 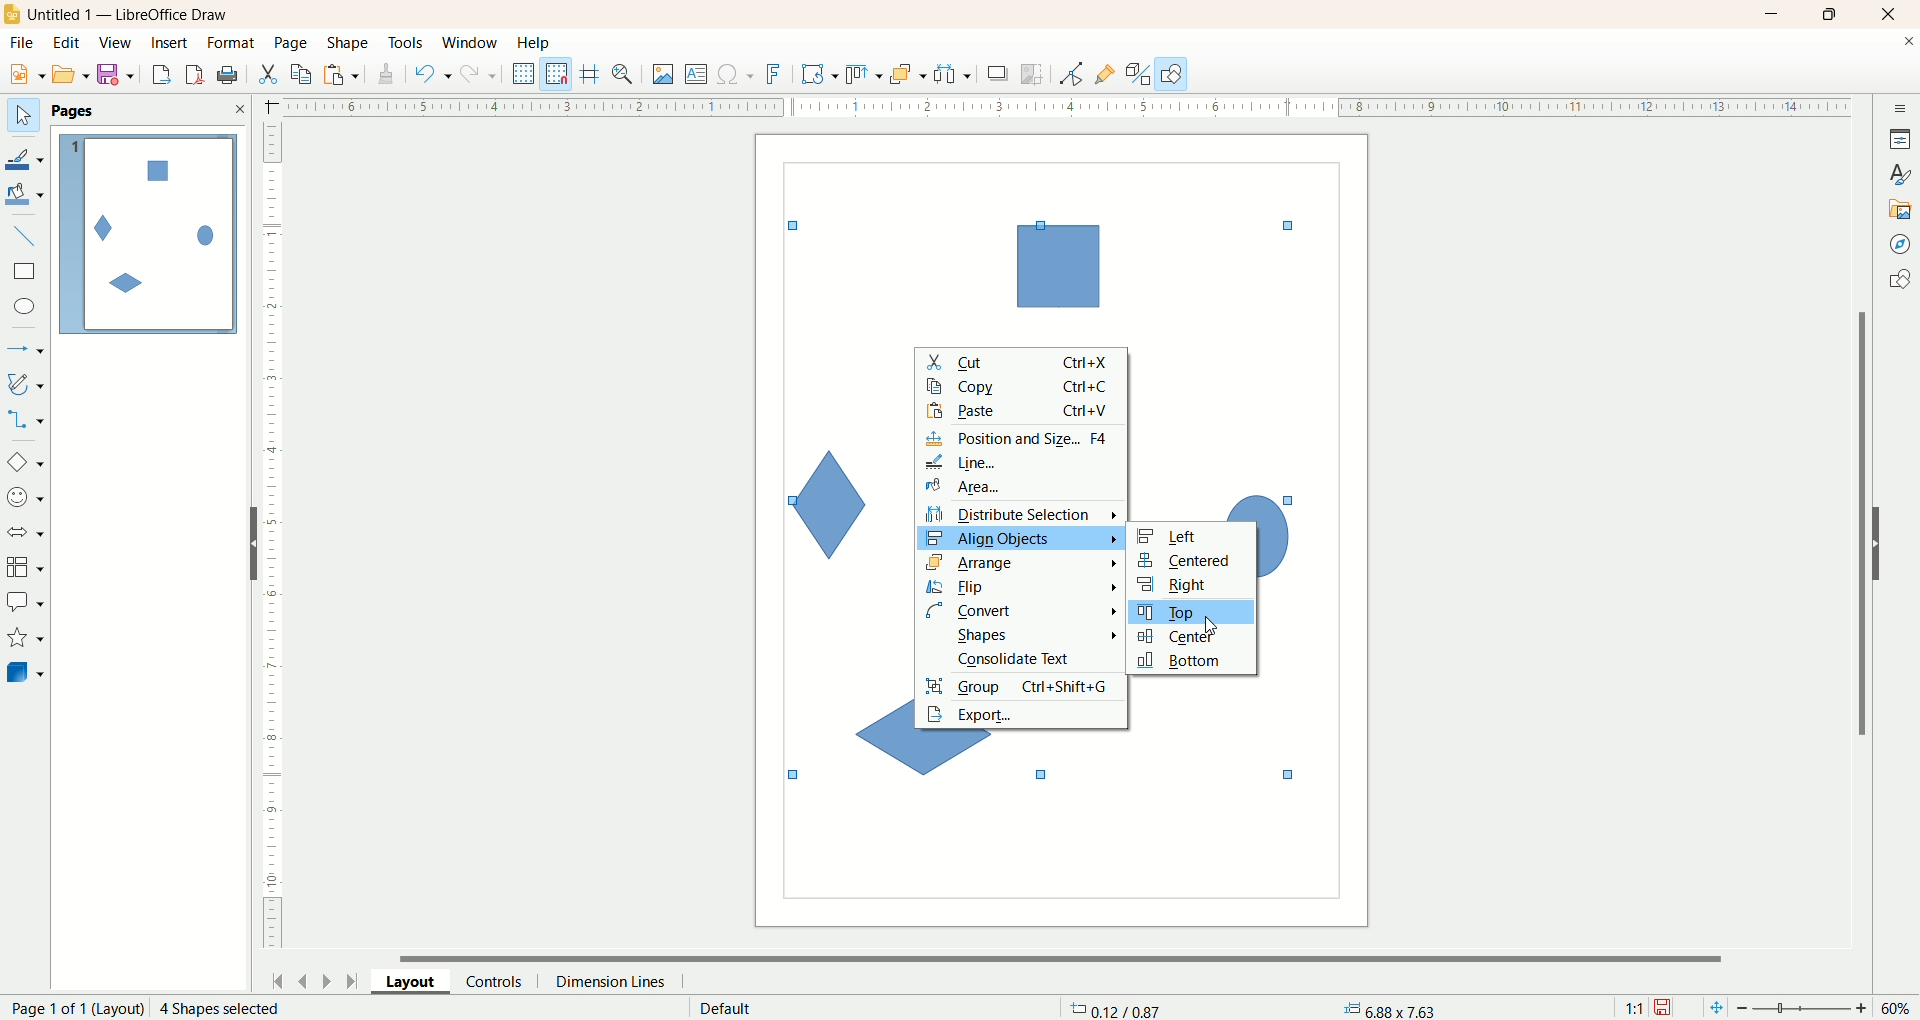 What do you see at coordinates (345, 72) in the screenshot?
I see `paste` at bounding box center [345, 72].